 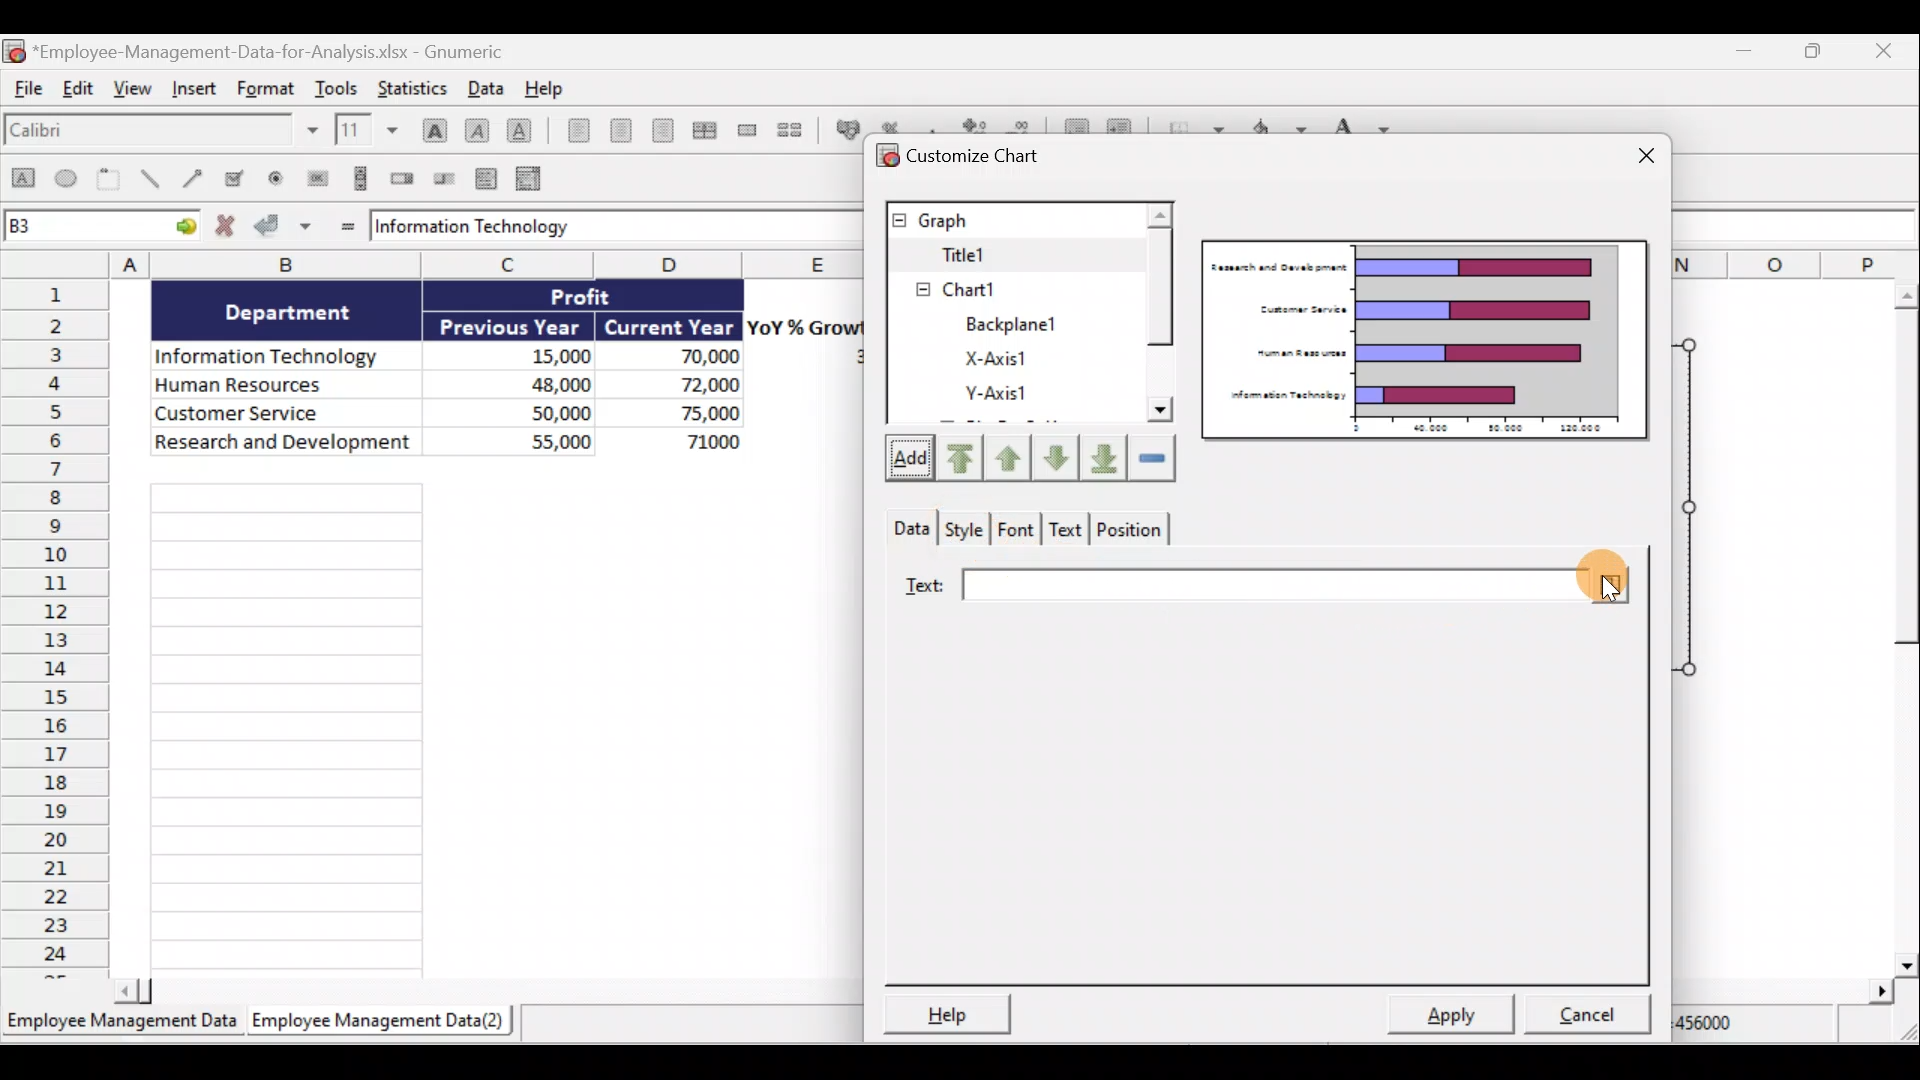 I want to click on Create a radio button, so click(x=279, y=177).